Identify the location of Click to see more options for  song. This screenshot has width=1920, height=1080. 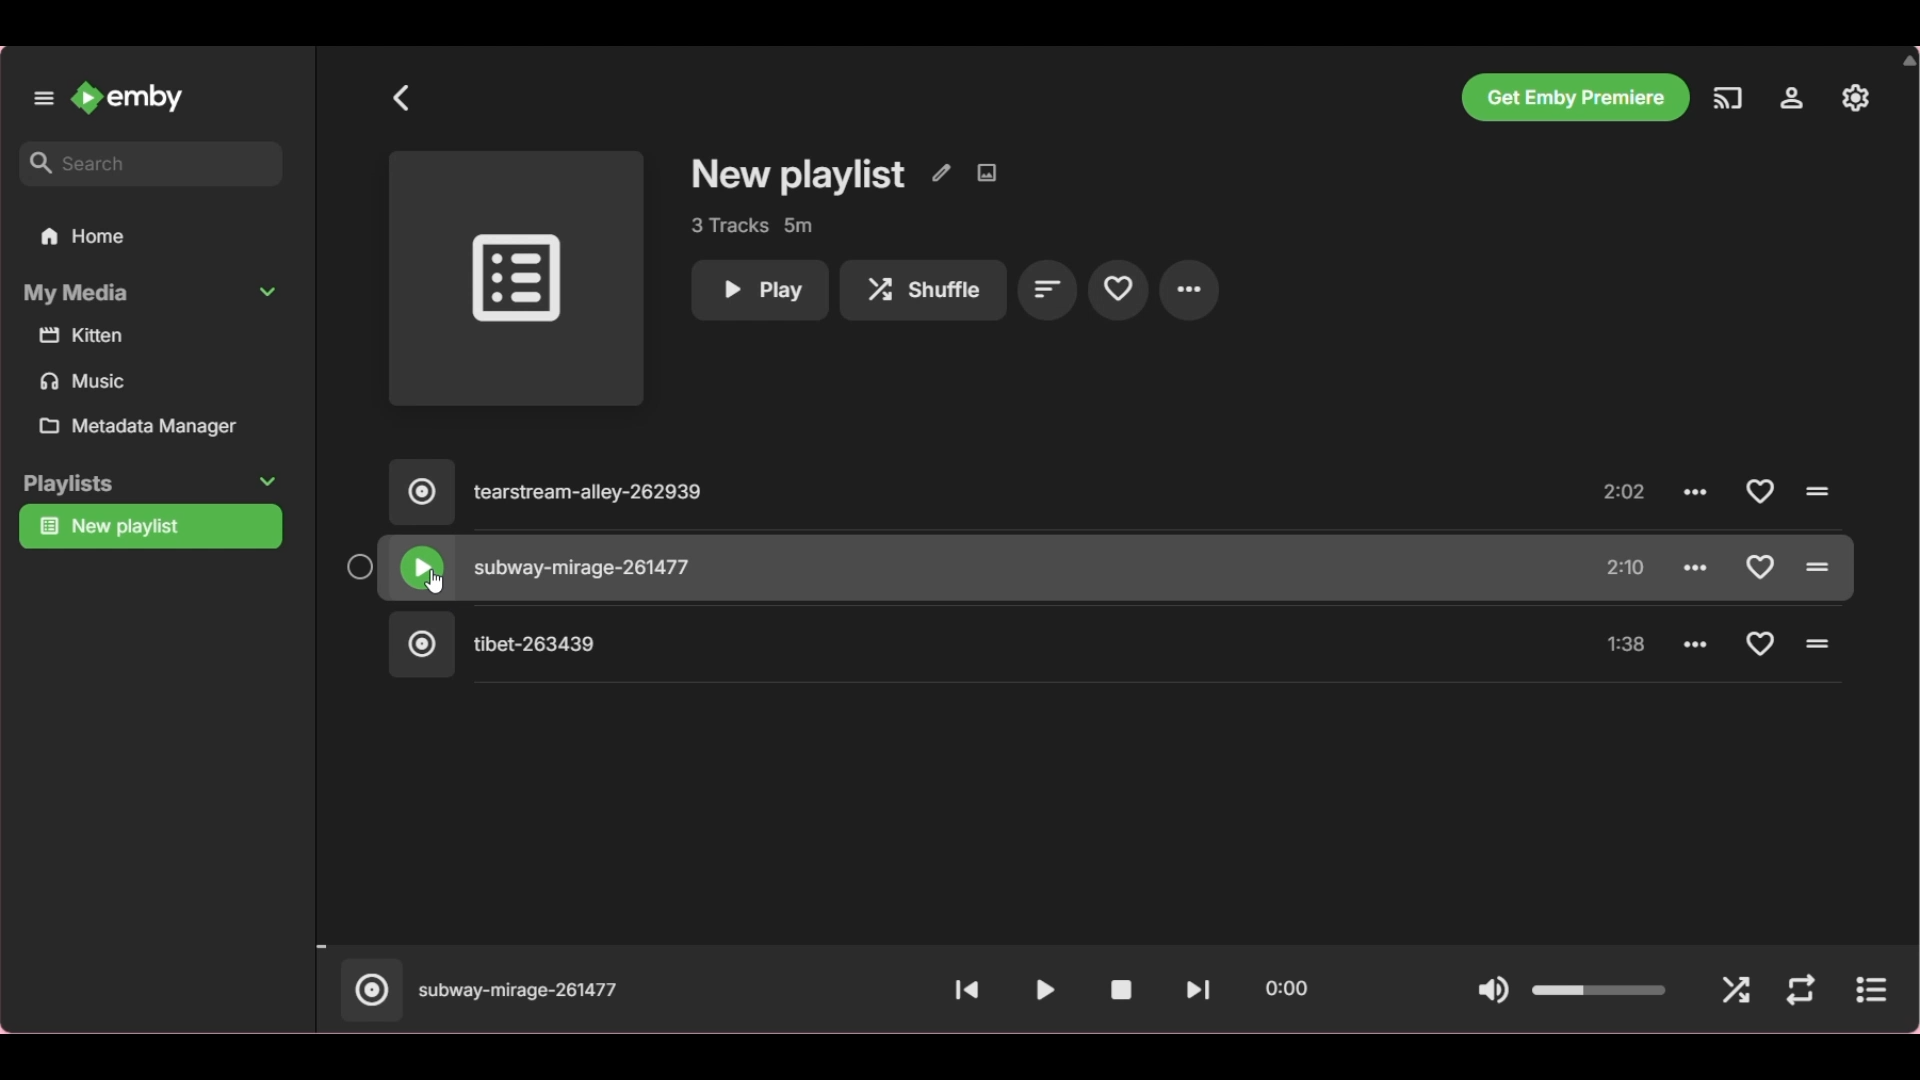
(1696, 642).